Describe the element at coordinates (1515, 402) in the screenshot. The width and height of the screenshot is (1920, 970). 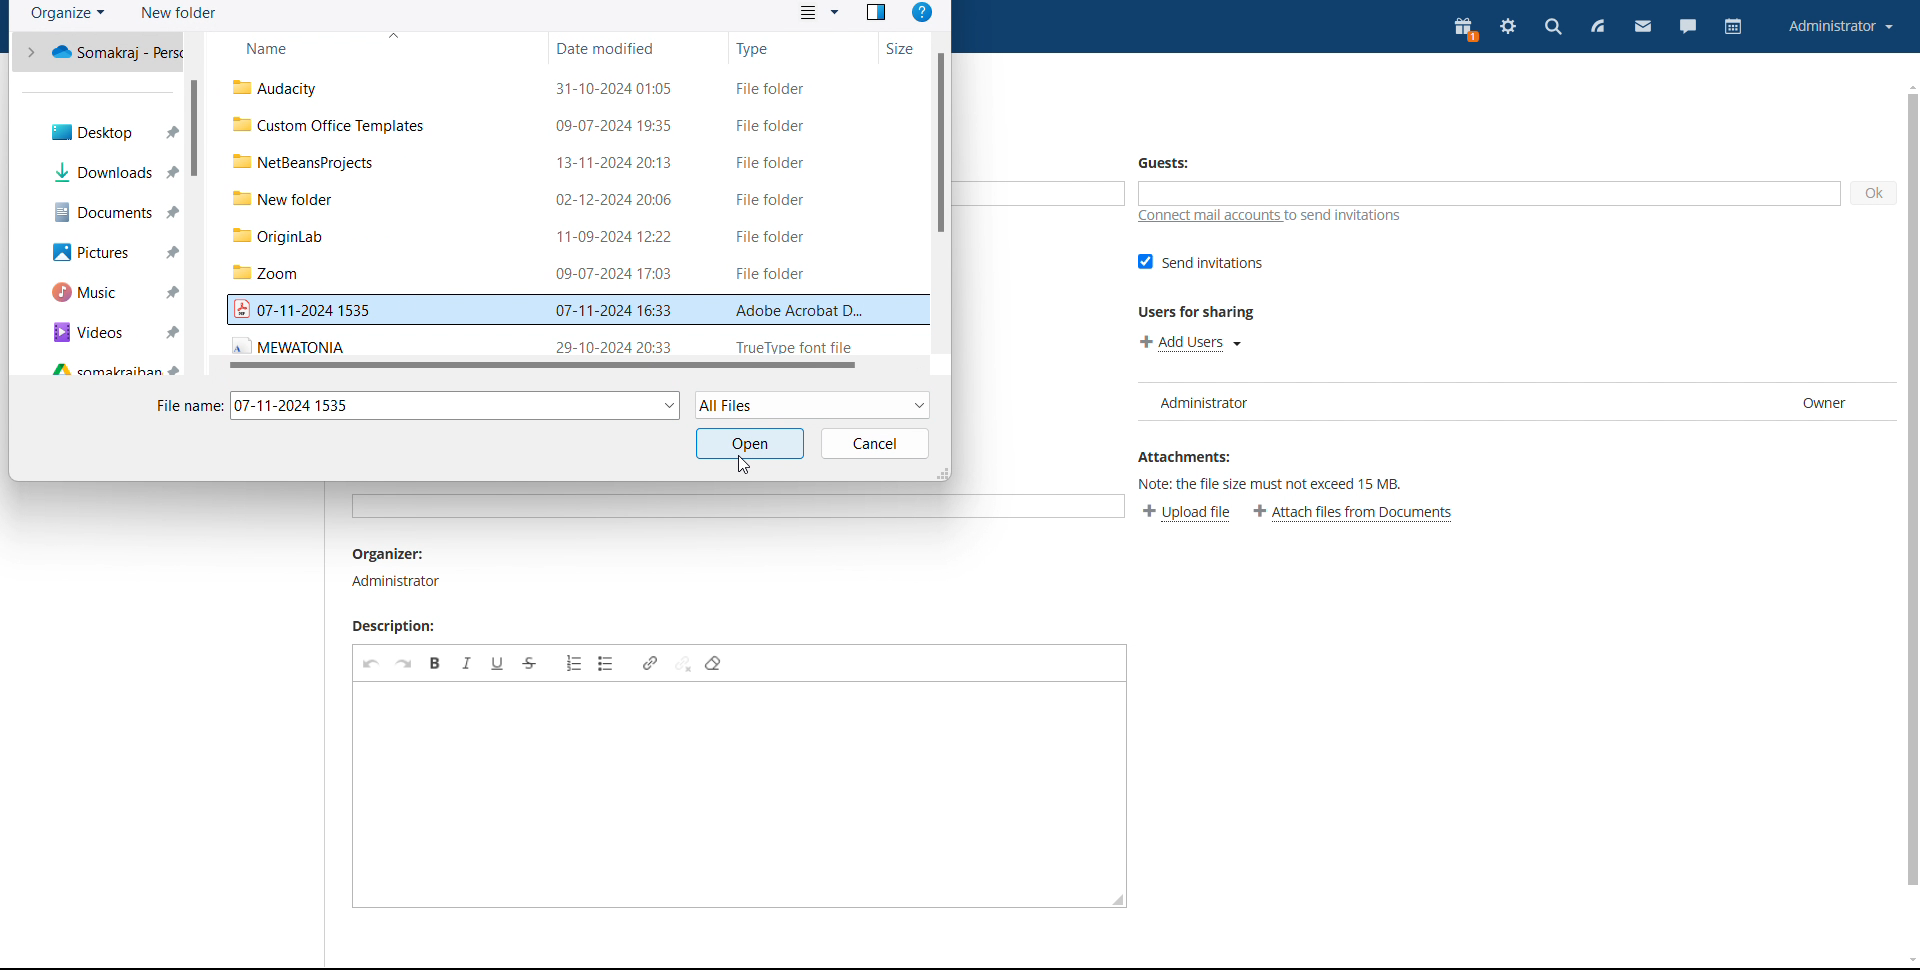
I see `user list` at that location.